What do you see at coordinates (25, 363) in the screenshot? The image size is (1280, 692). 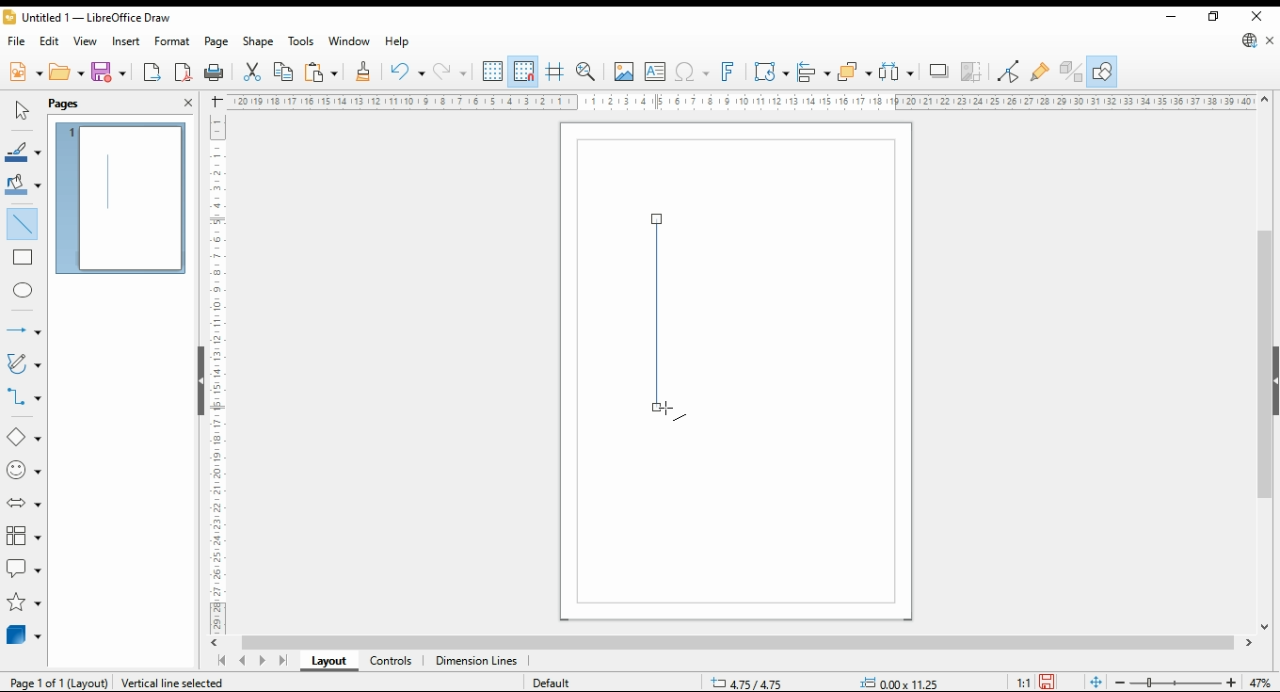 I see `curves and polygons` at bounding box center [25, 363].